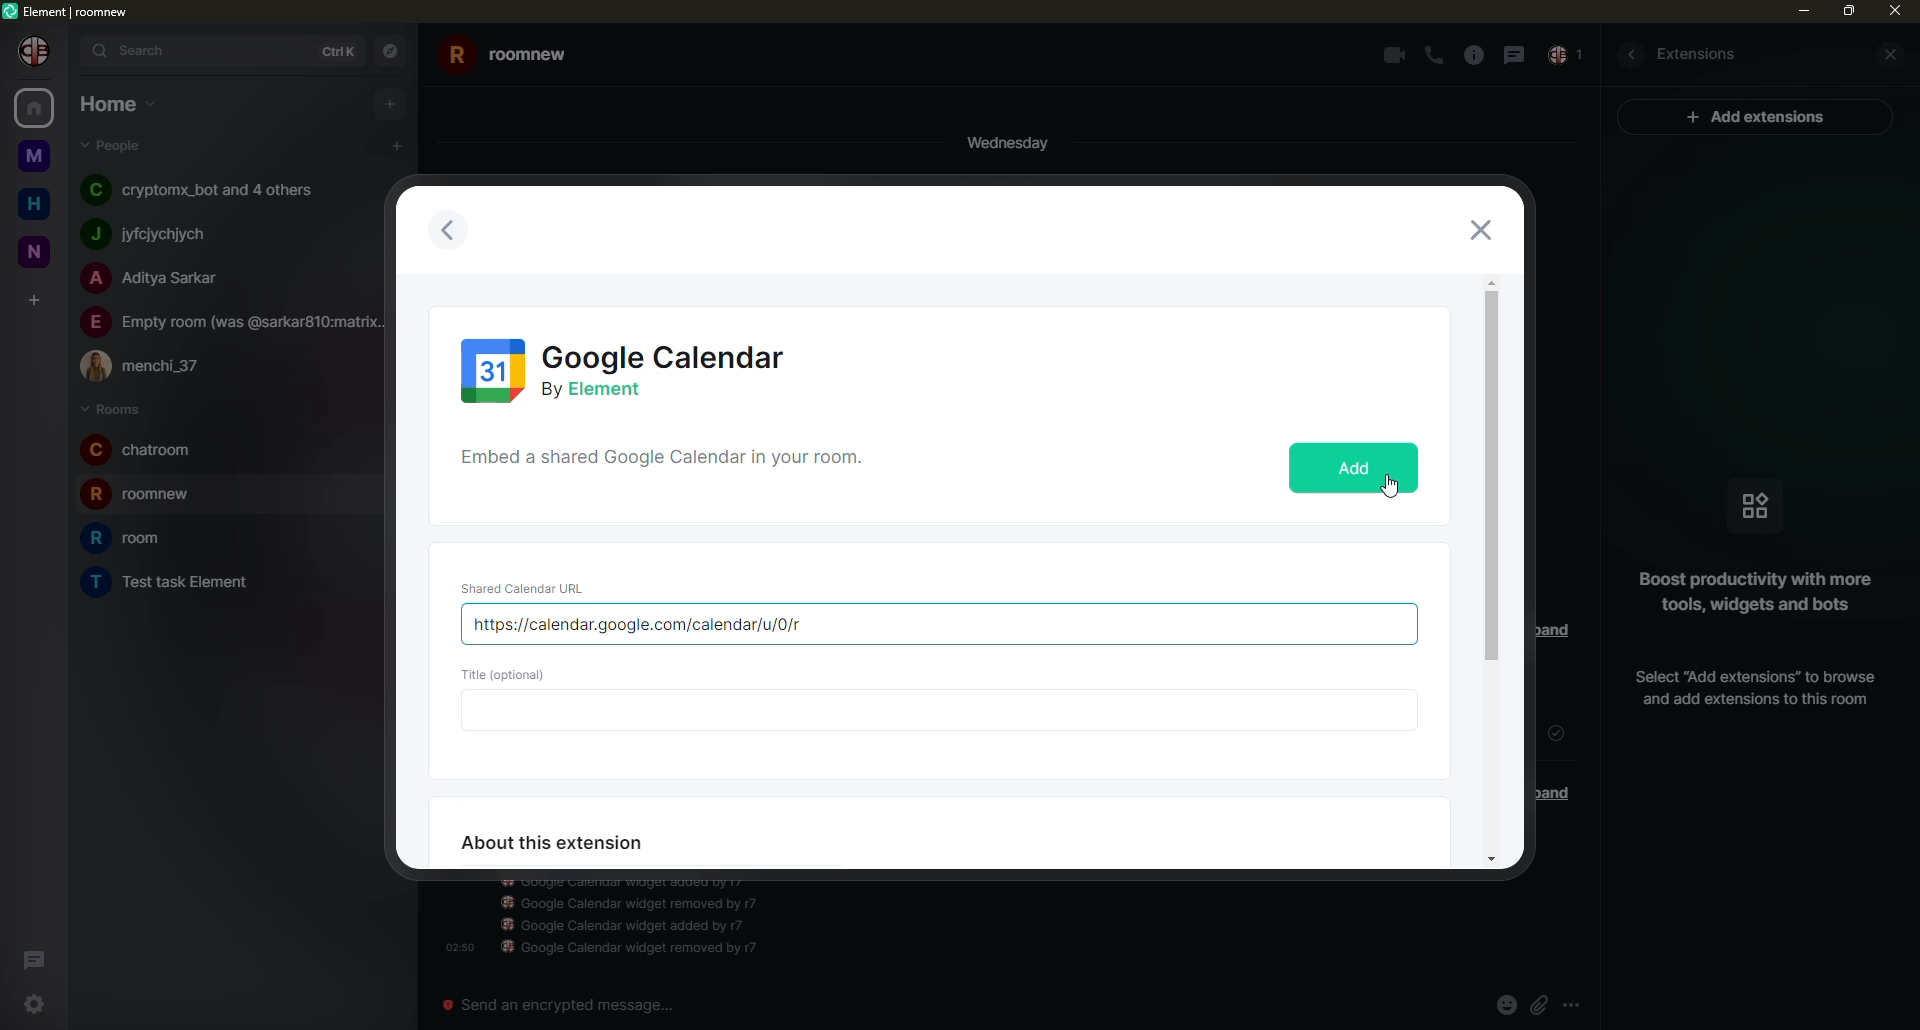  Describe the element at coordinates (159, 279) in the screenshot. I see `people` at that location.